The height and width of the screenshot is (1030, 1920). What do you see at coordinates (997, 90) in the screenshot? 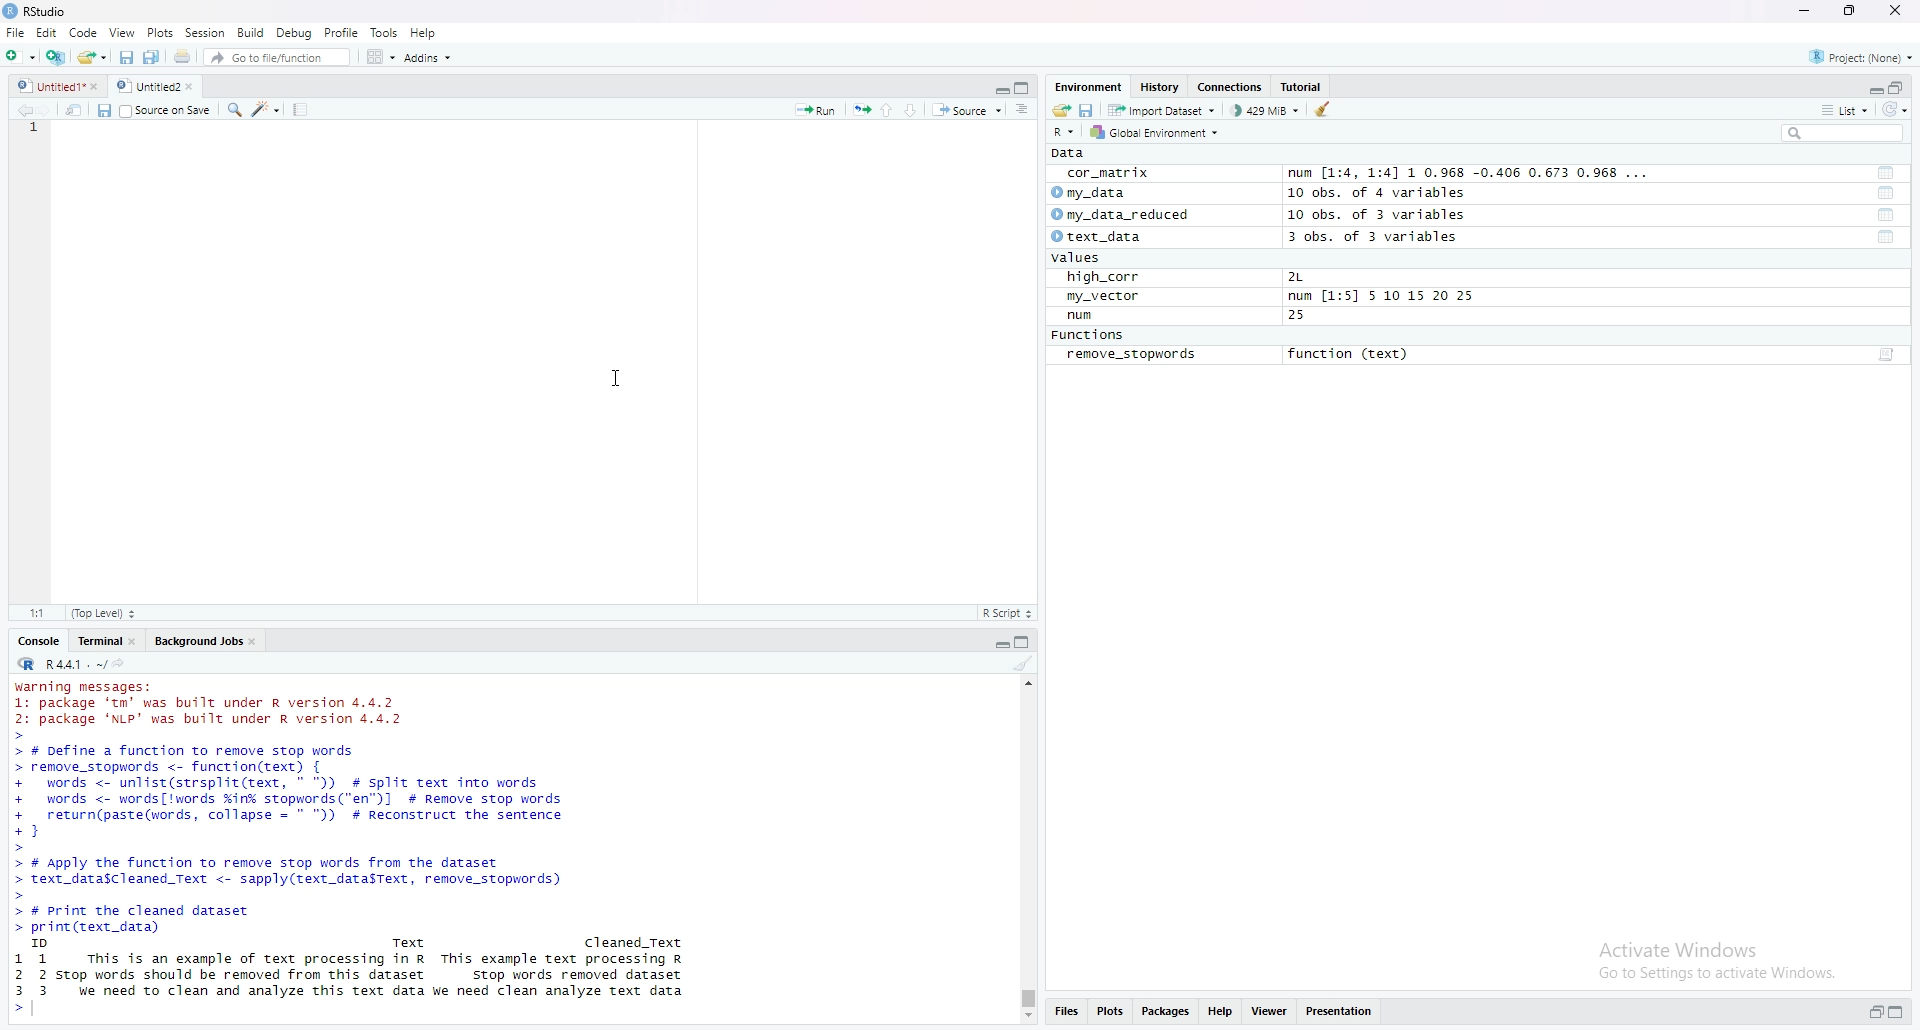
I see `minimize` at bounding box center [997, 90].